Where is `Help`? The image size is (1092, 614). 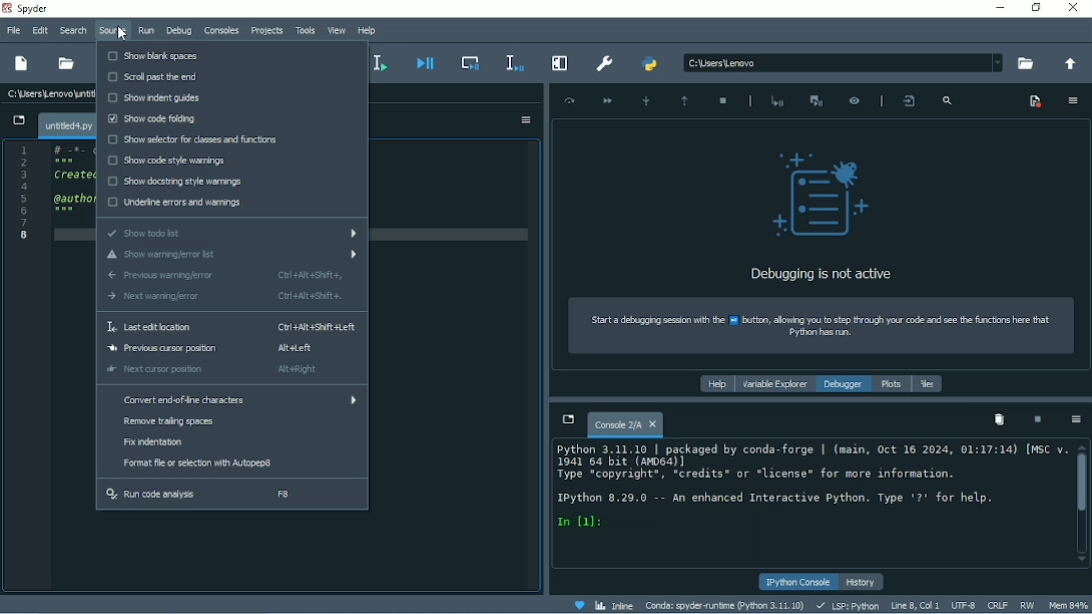
Help is located at coordinates (715, 385).